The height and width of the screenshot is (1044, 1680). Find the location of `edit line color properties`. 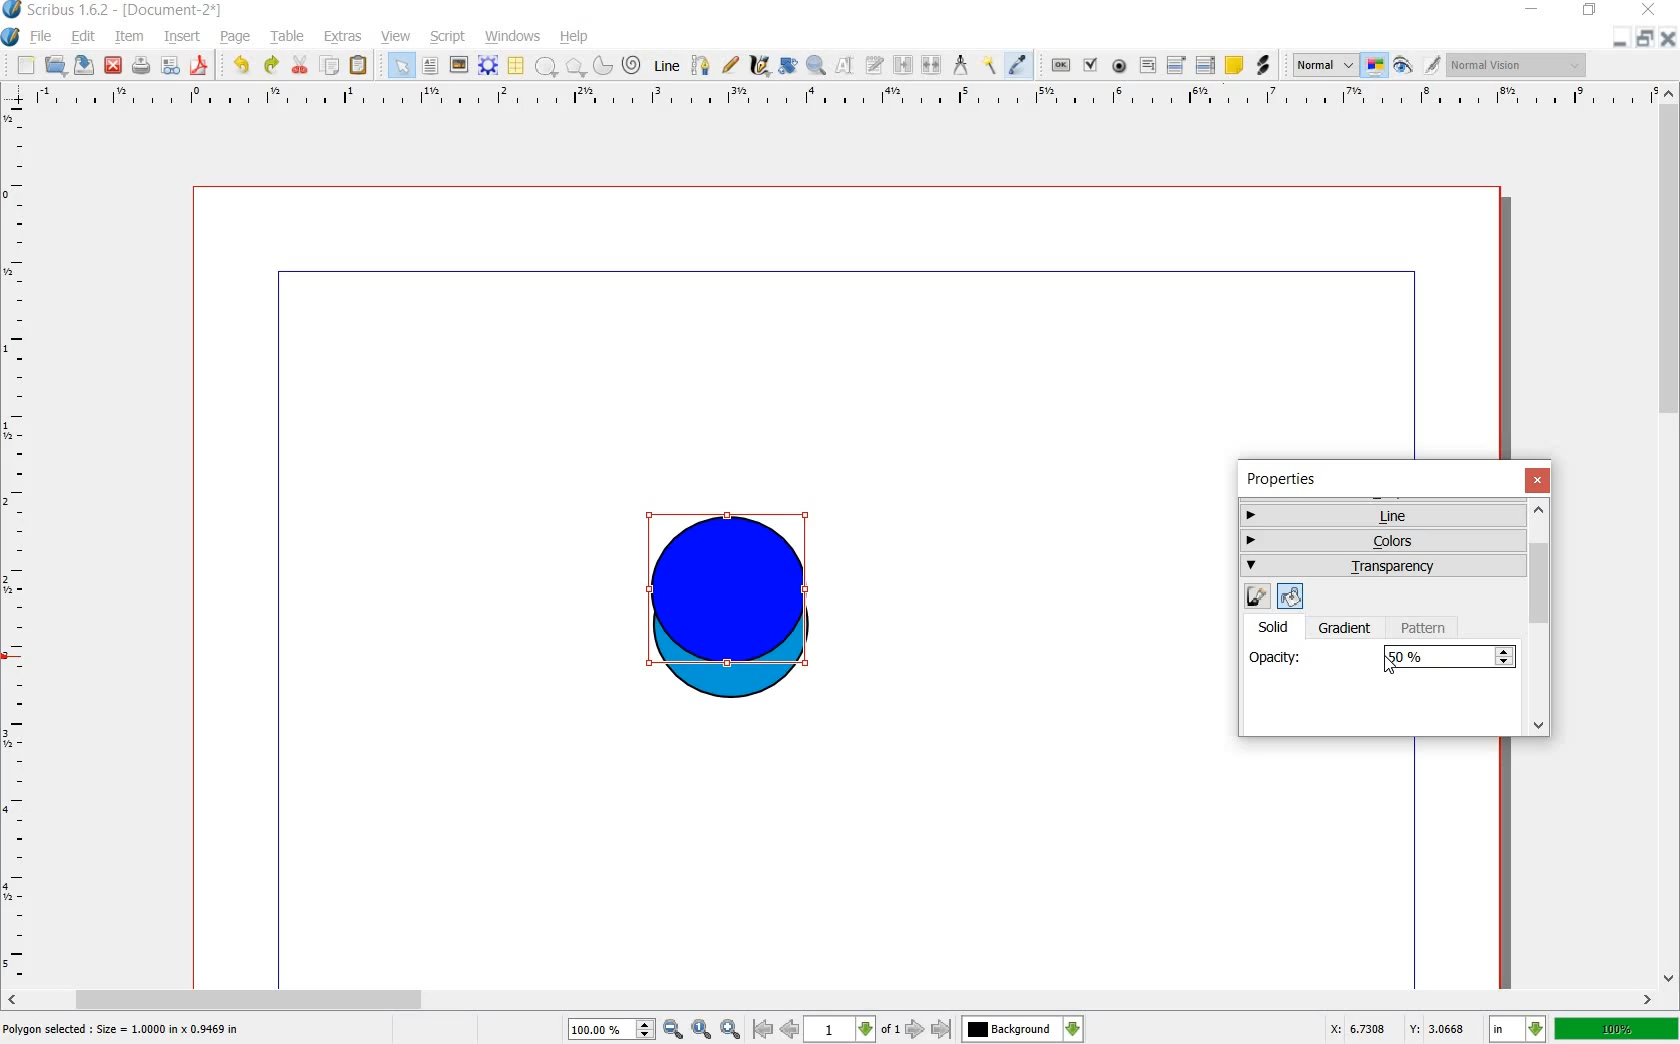

edit line color properties is located at coordinates (1256, 597).